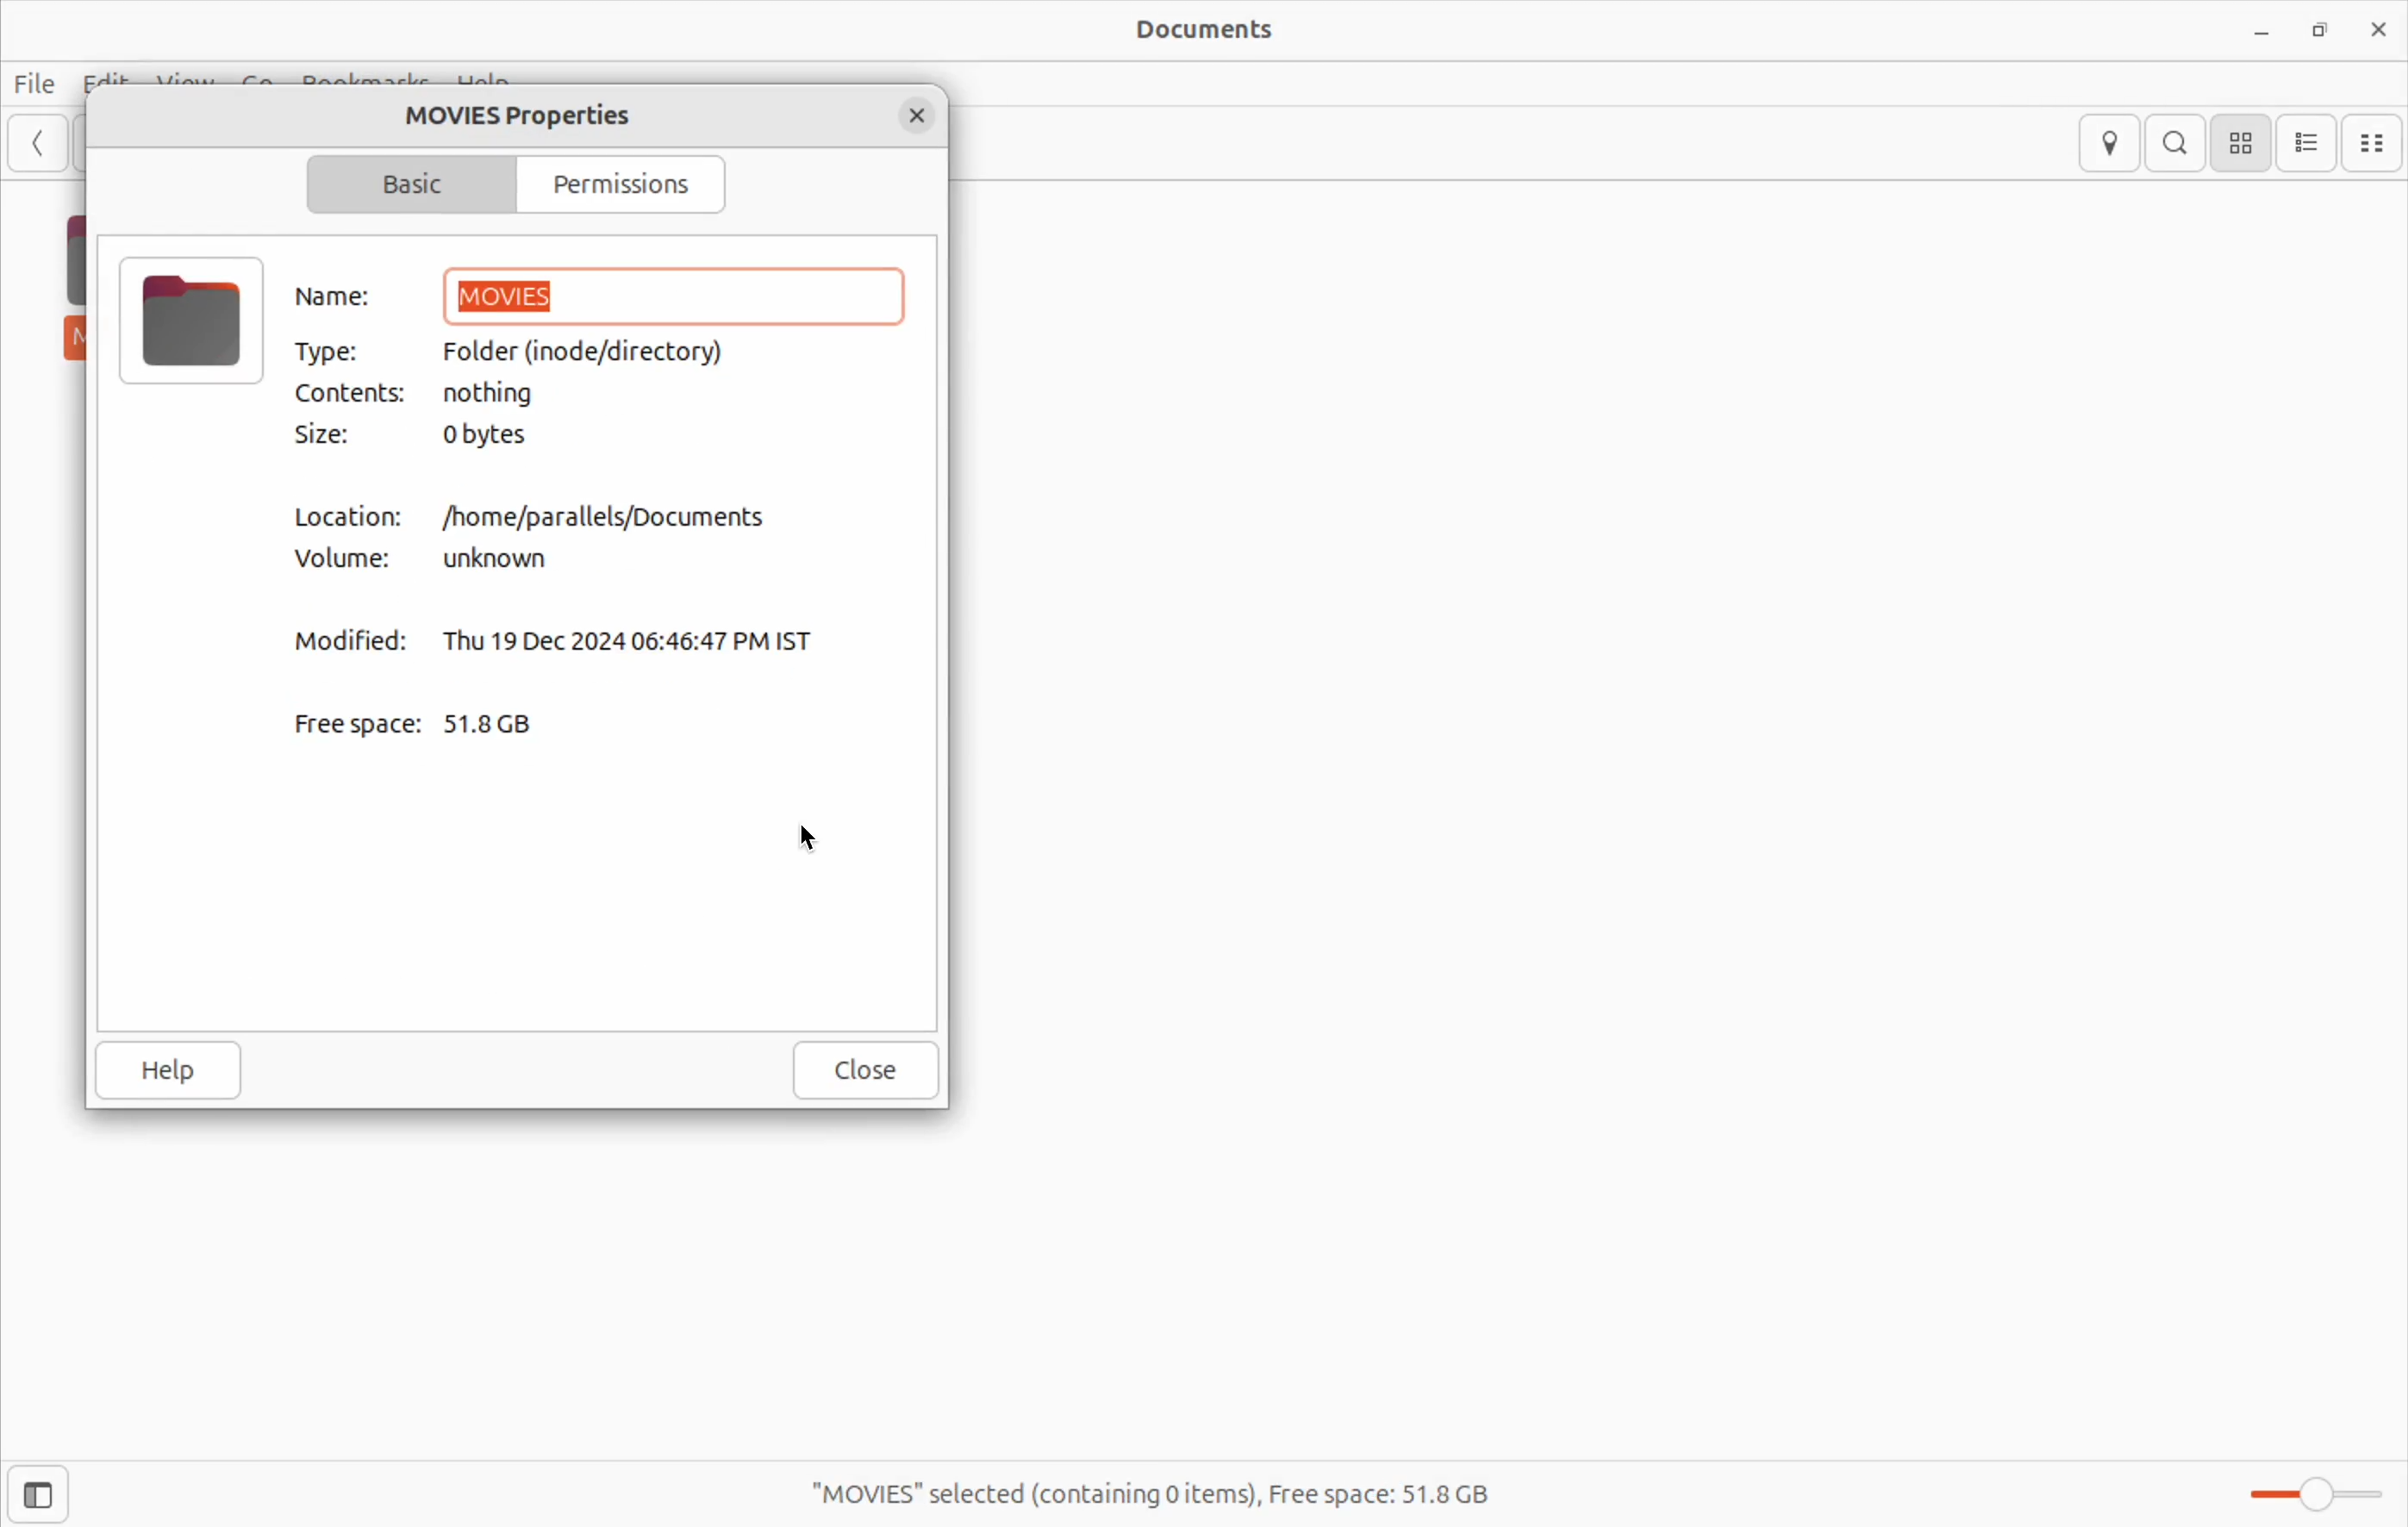  Describe the element at coordinates (35, 84) in the screenshot. I see `File` at that location.